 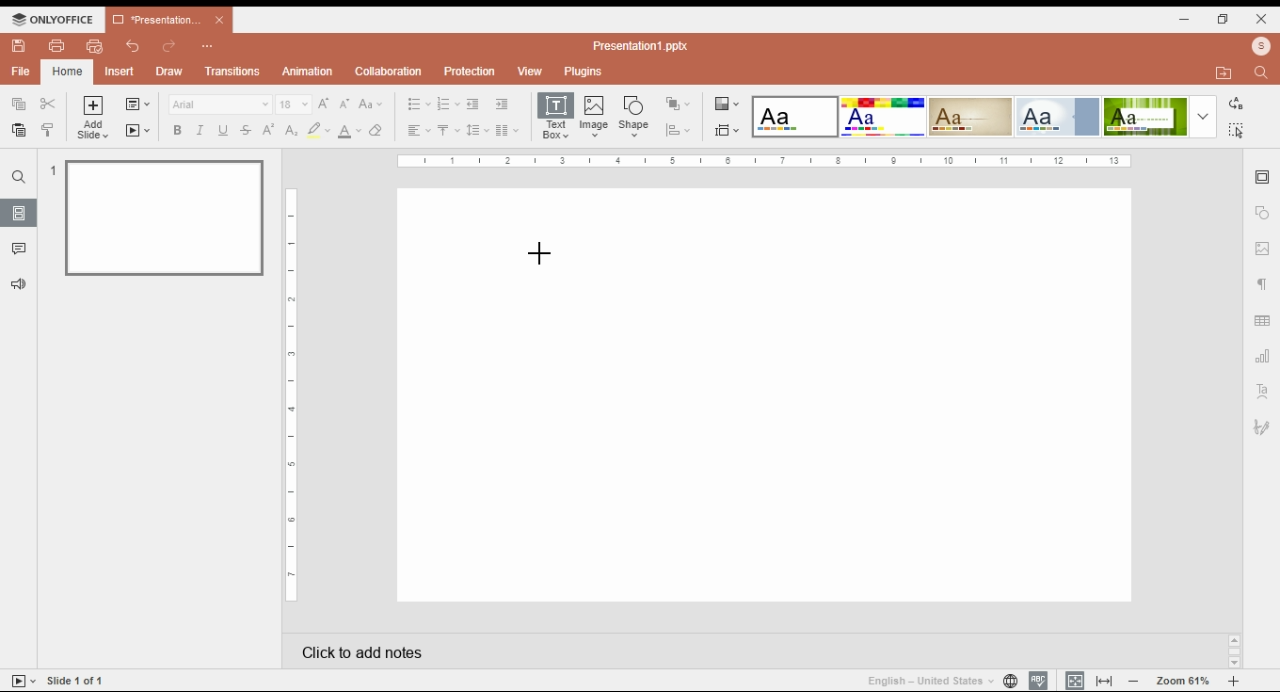 What do you see at coordinates (1263, 359) in the screenshot?
I see `chart settings` at bounding box center [1263, 359].